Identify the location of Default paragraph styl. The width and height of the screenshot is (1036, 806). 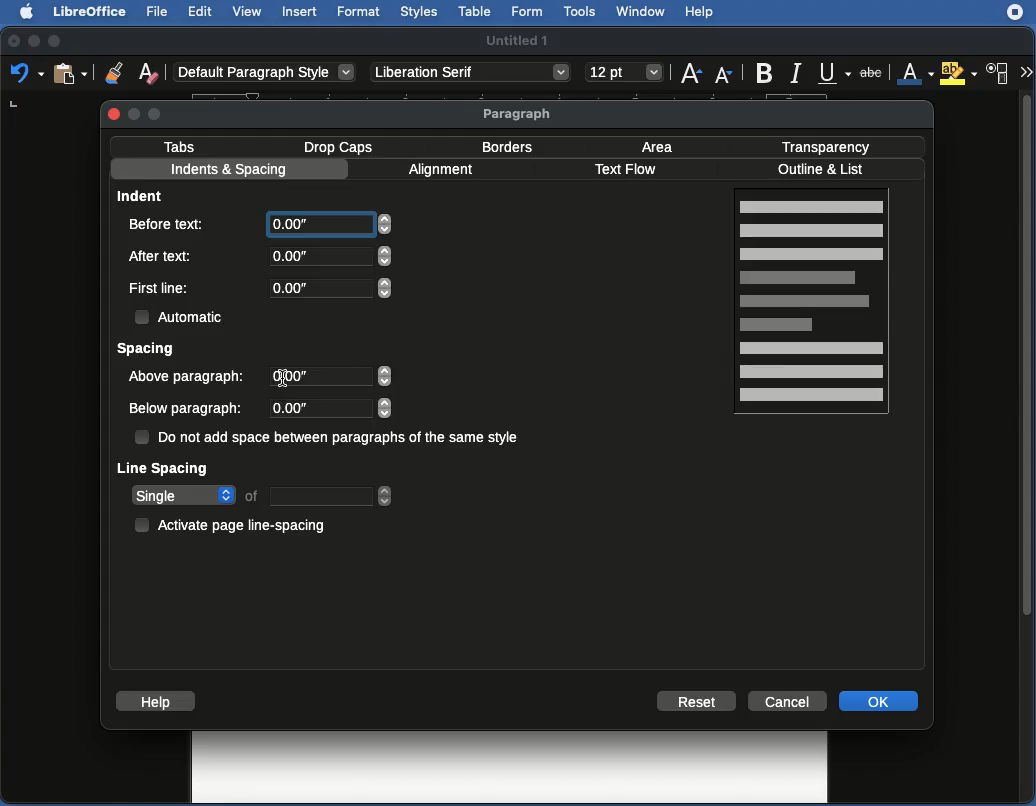
(265, 73).